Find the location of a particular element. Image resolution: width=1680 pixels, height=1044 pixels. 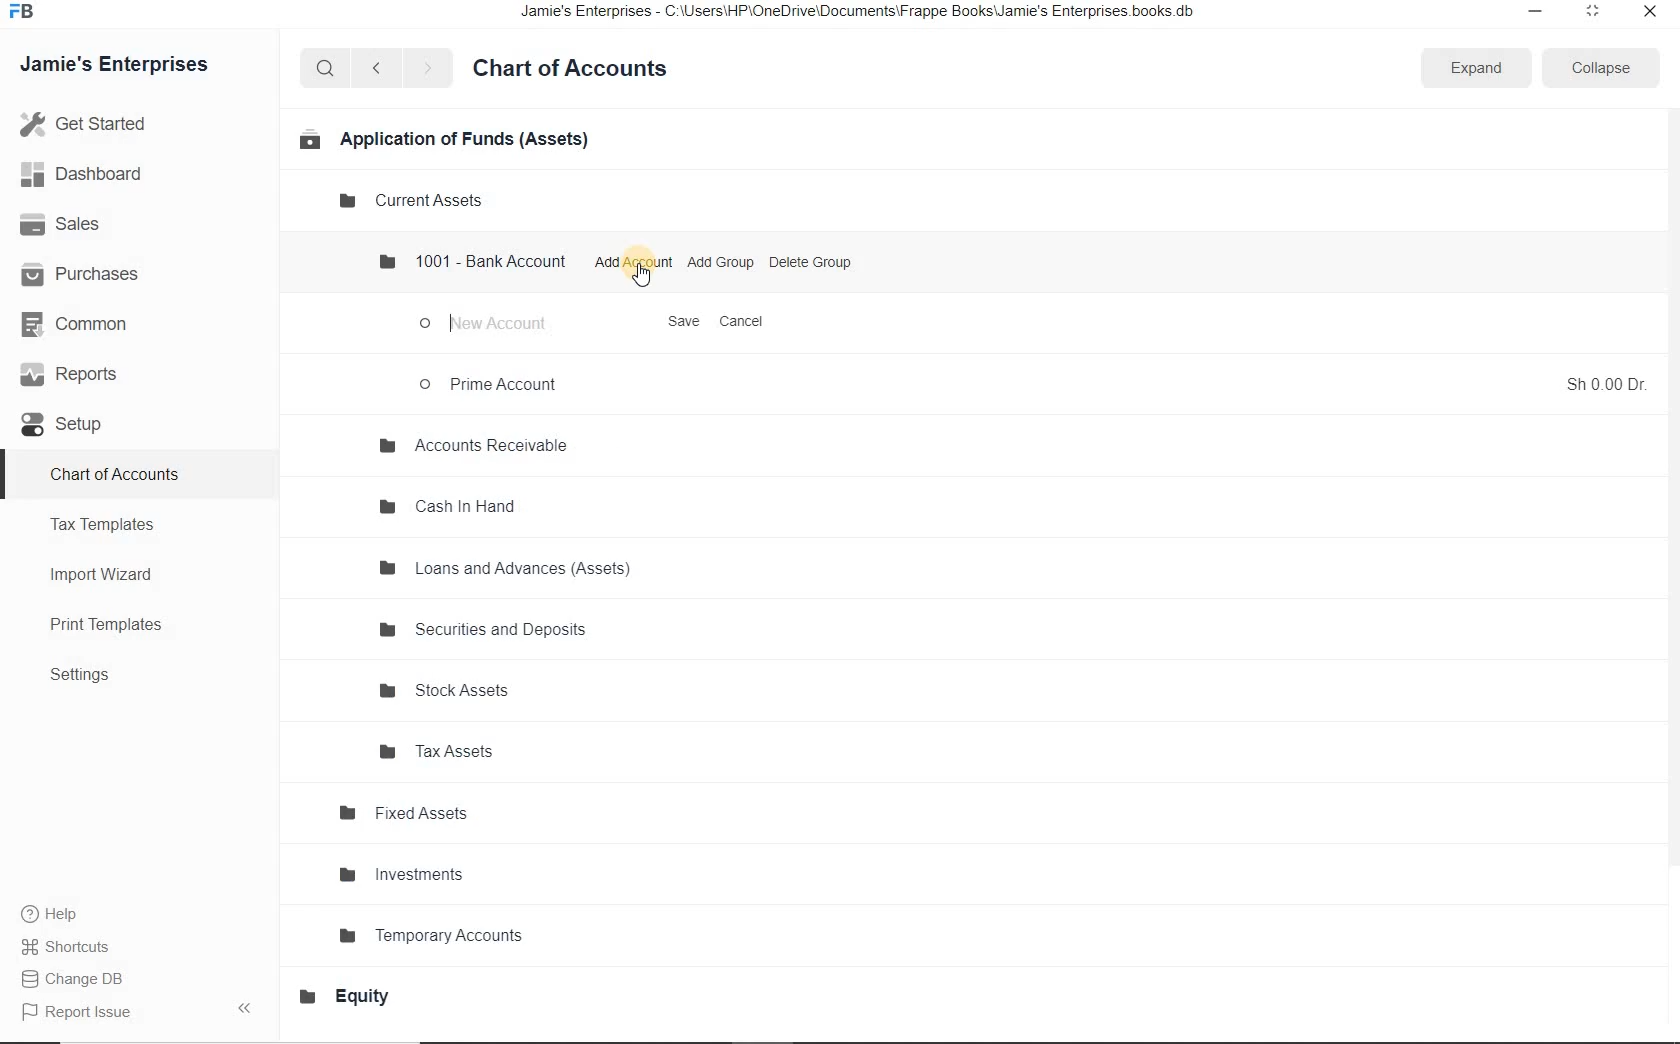

maximize is located at coordinates (1591, 11).